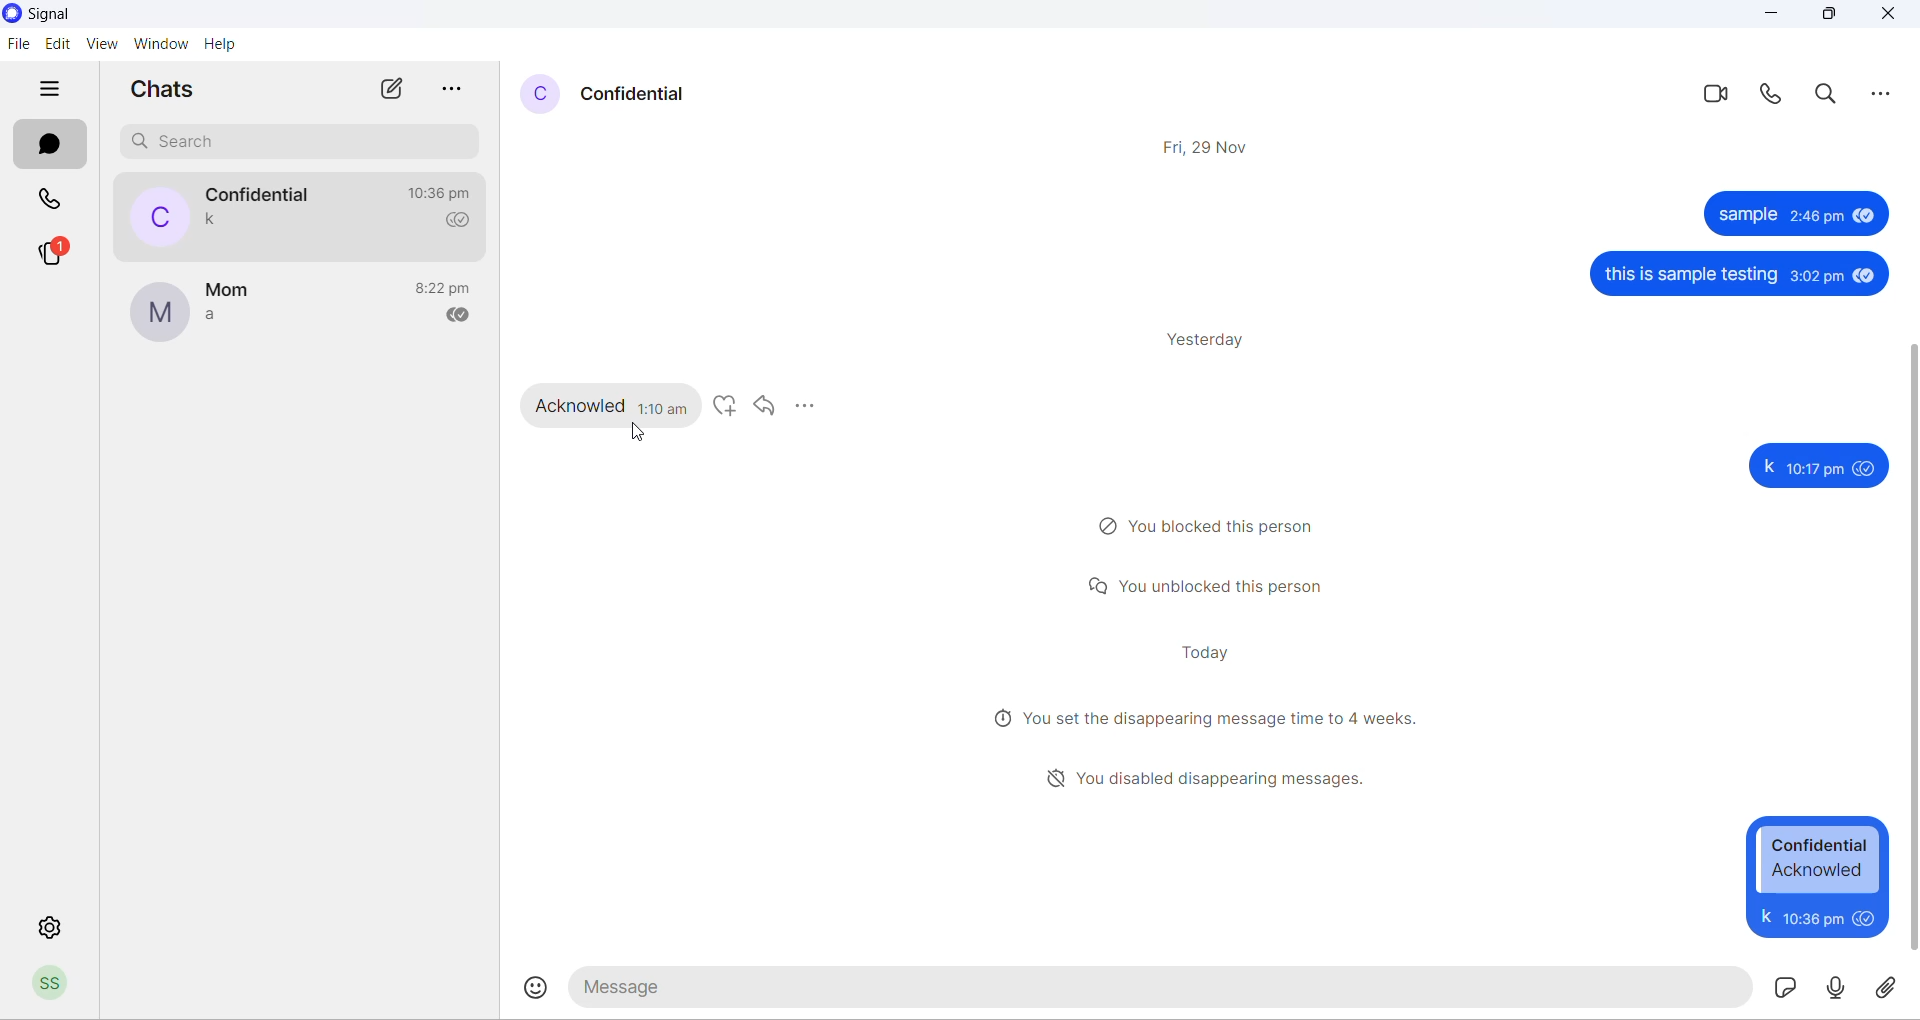 The height and width of the screenshot is (1020, 1920). I want to click on hide tabs, so click(57, 90).